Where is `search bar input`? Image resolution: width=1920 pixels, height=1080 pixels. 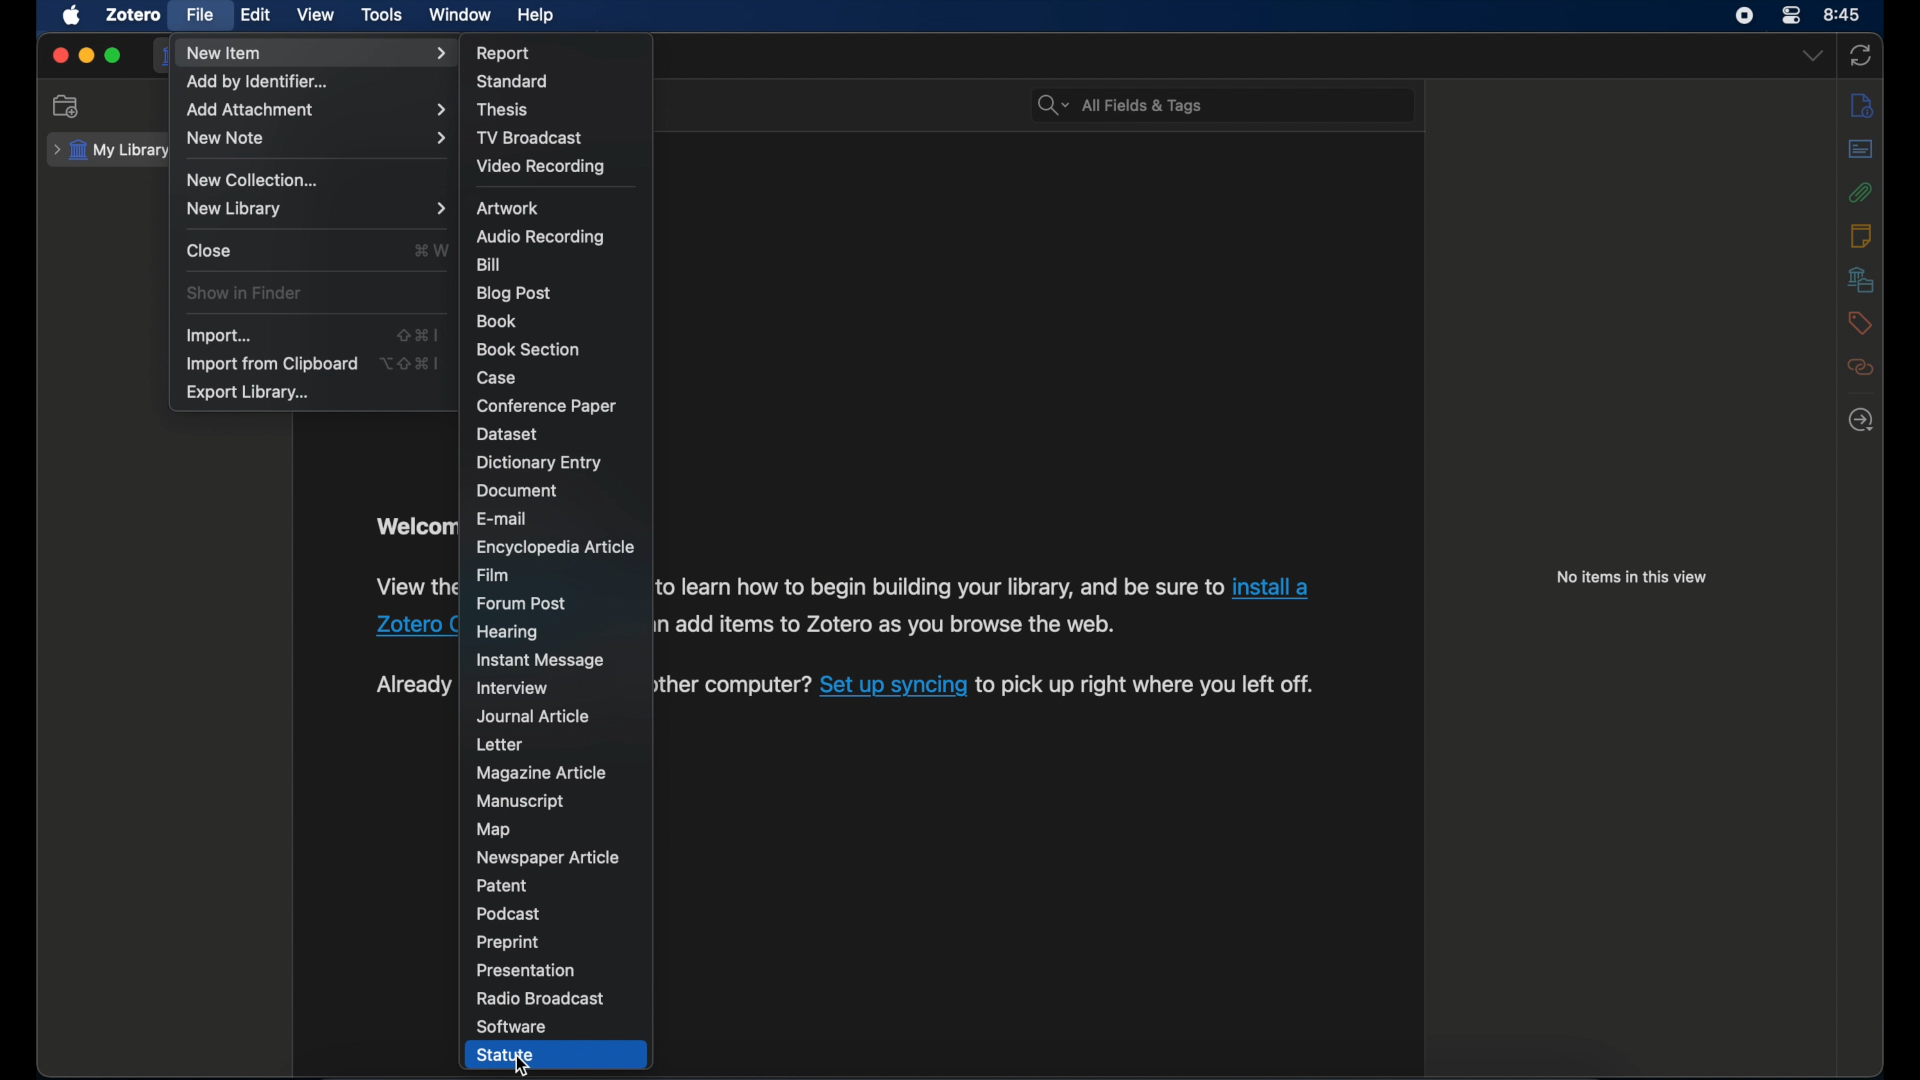 search bar input is located at coordinates (1246, 107).